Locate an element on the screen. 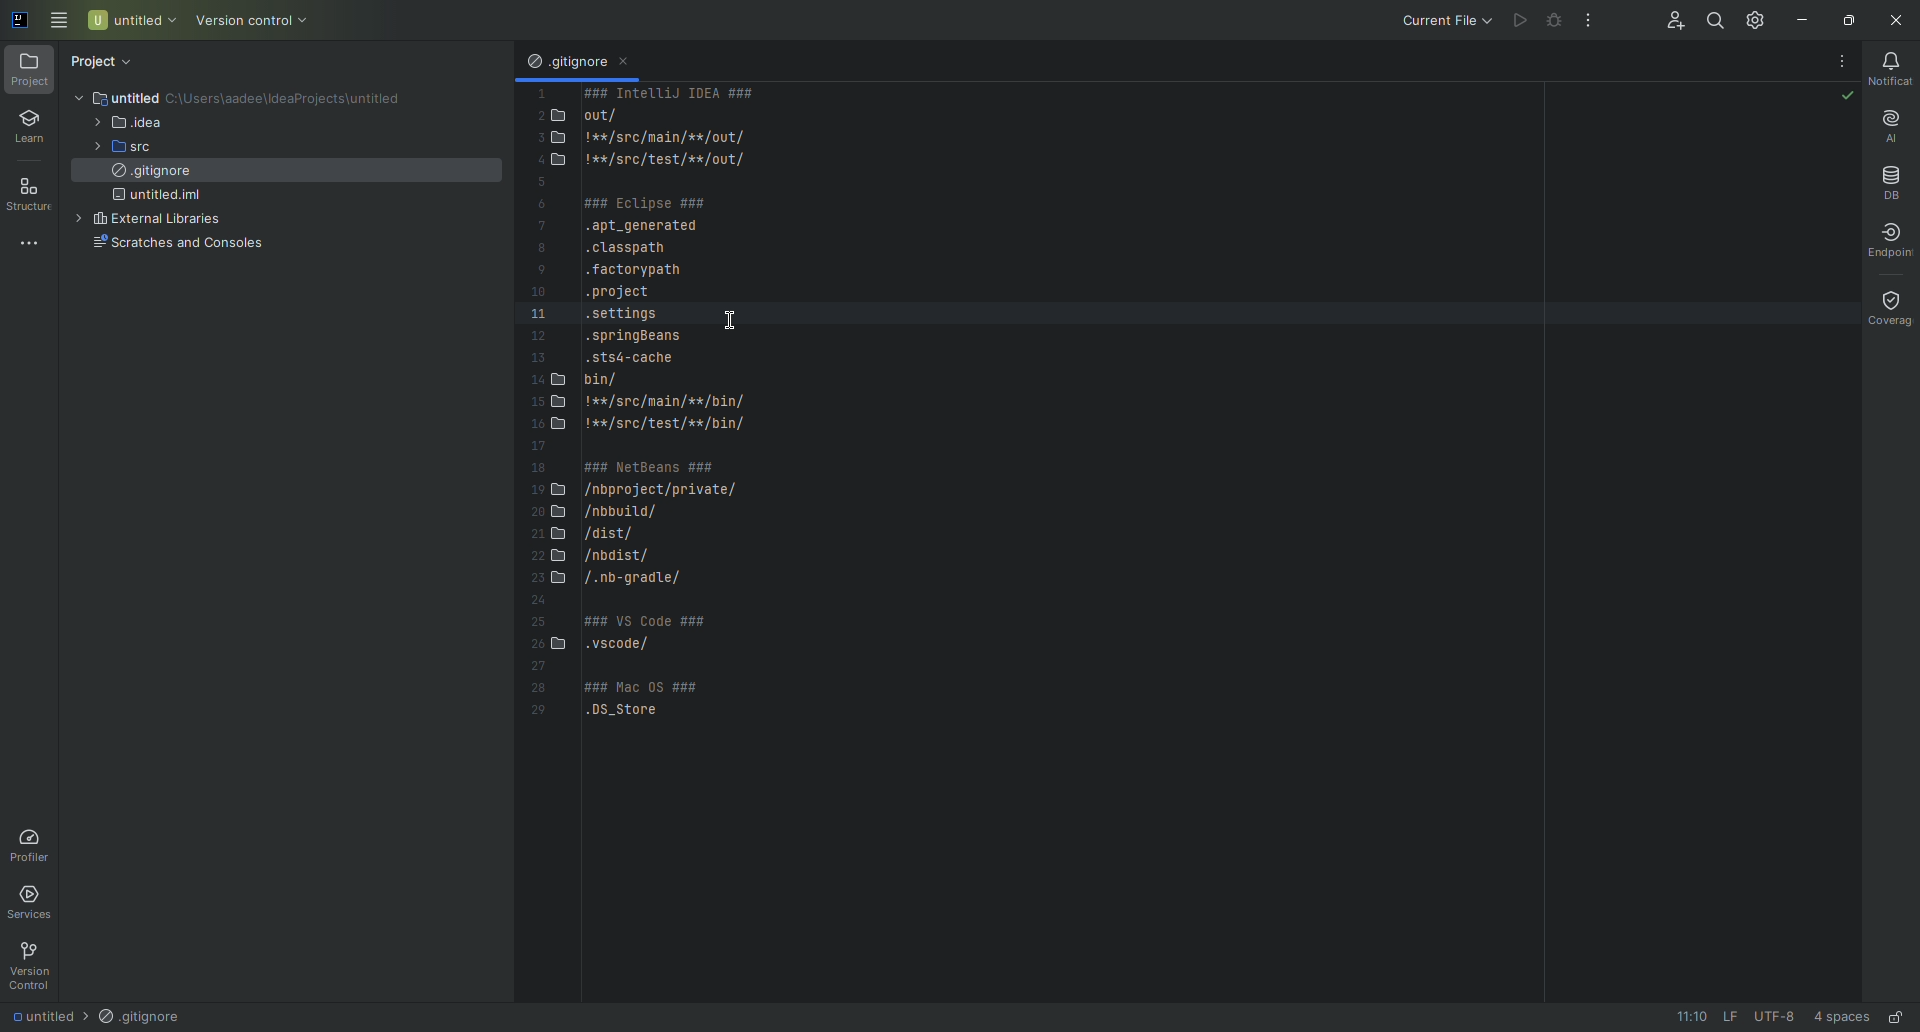 The height and width of the screenshot is (1032, 1920). Project is located at coordinates (107, 58).